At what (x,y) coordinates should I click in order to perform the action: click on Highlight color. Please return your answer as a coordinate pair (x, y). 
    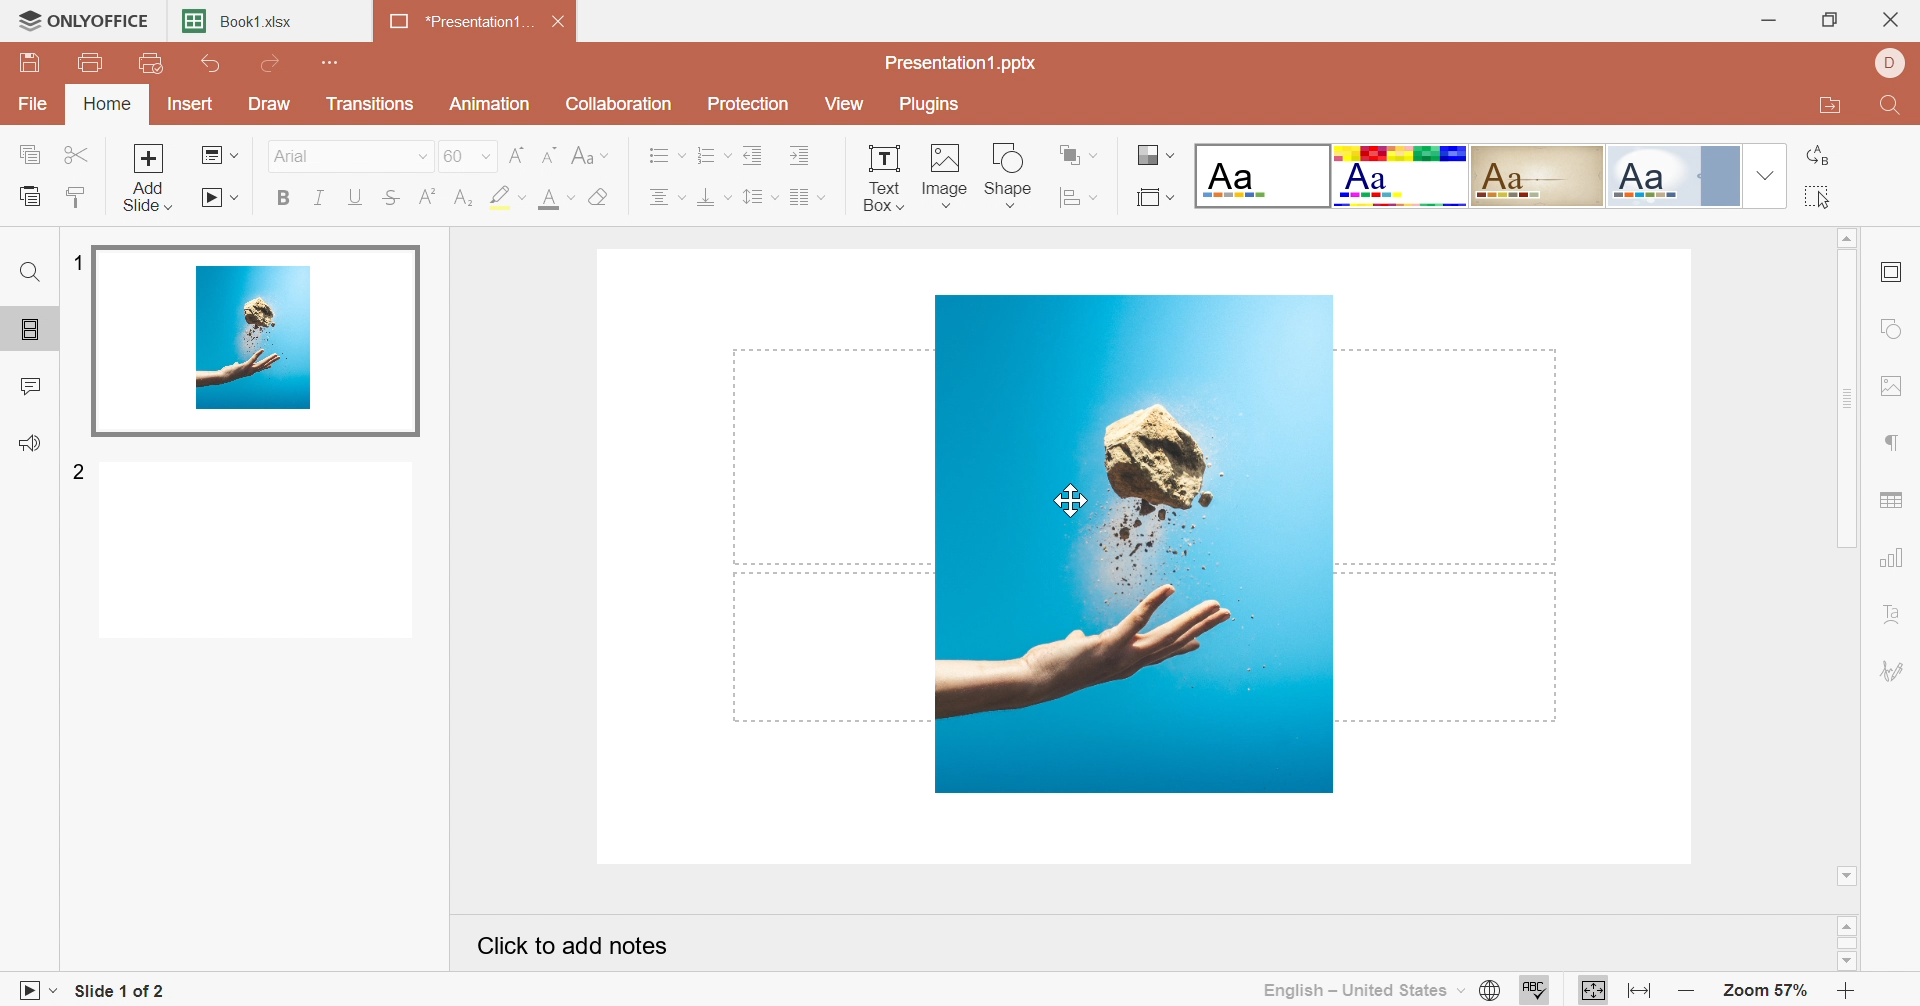
    Looking at the image, I should click on (508, 198).